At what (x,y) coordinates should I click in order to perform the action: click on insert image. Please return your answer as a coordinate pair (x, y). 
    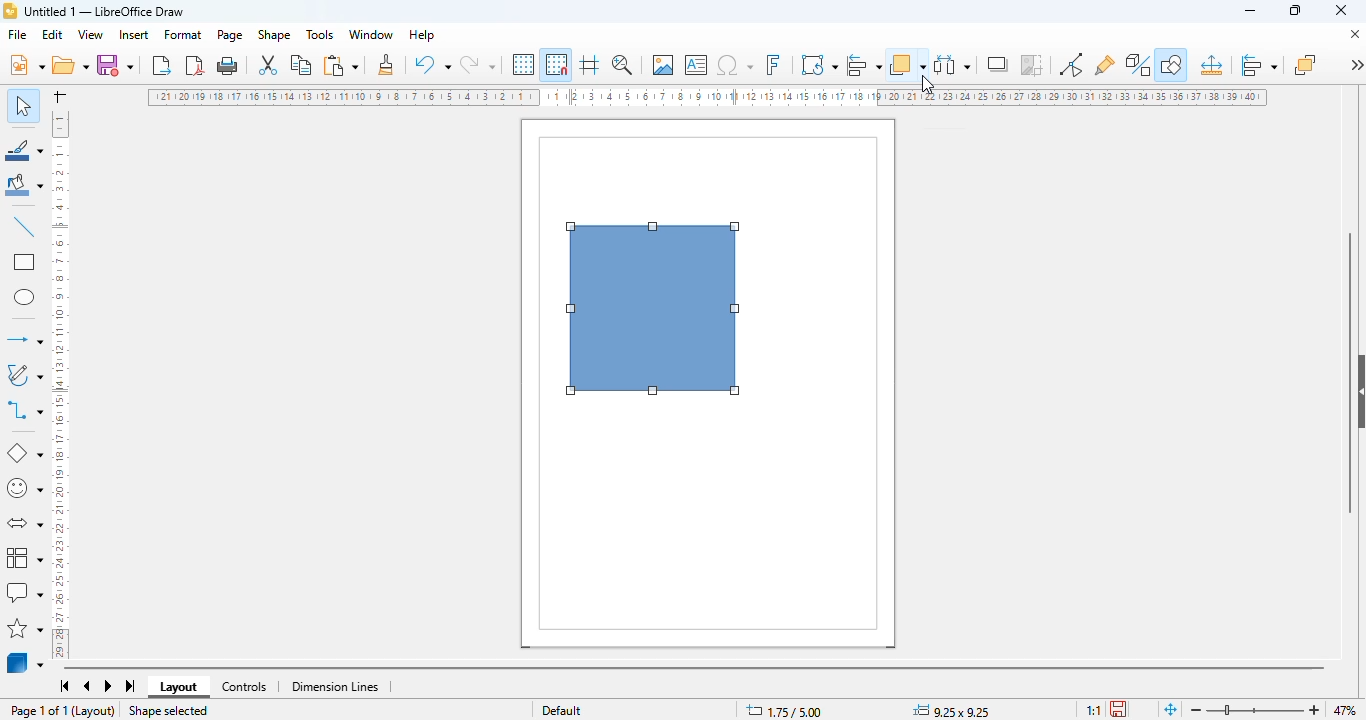
    Looking at the image, I should click on (663, 65).